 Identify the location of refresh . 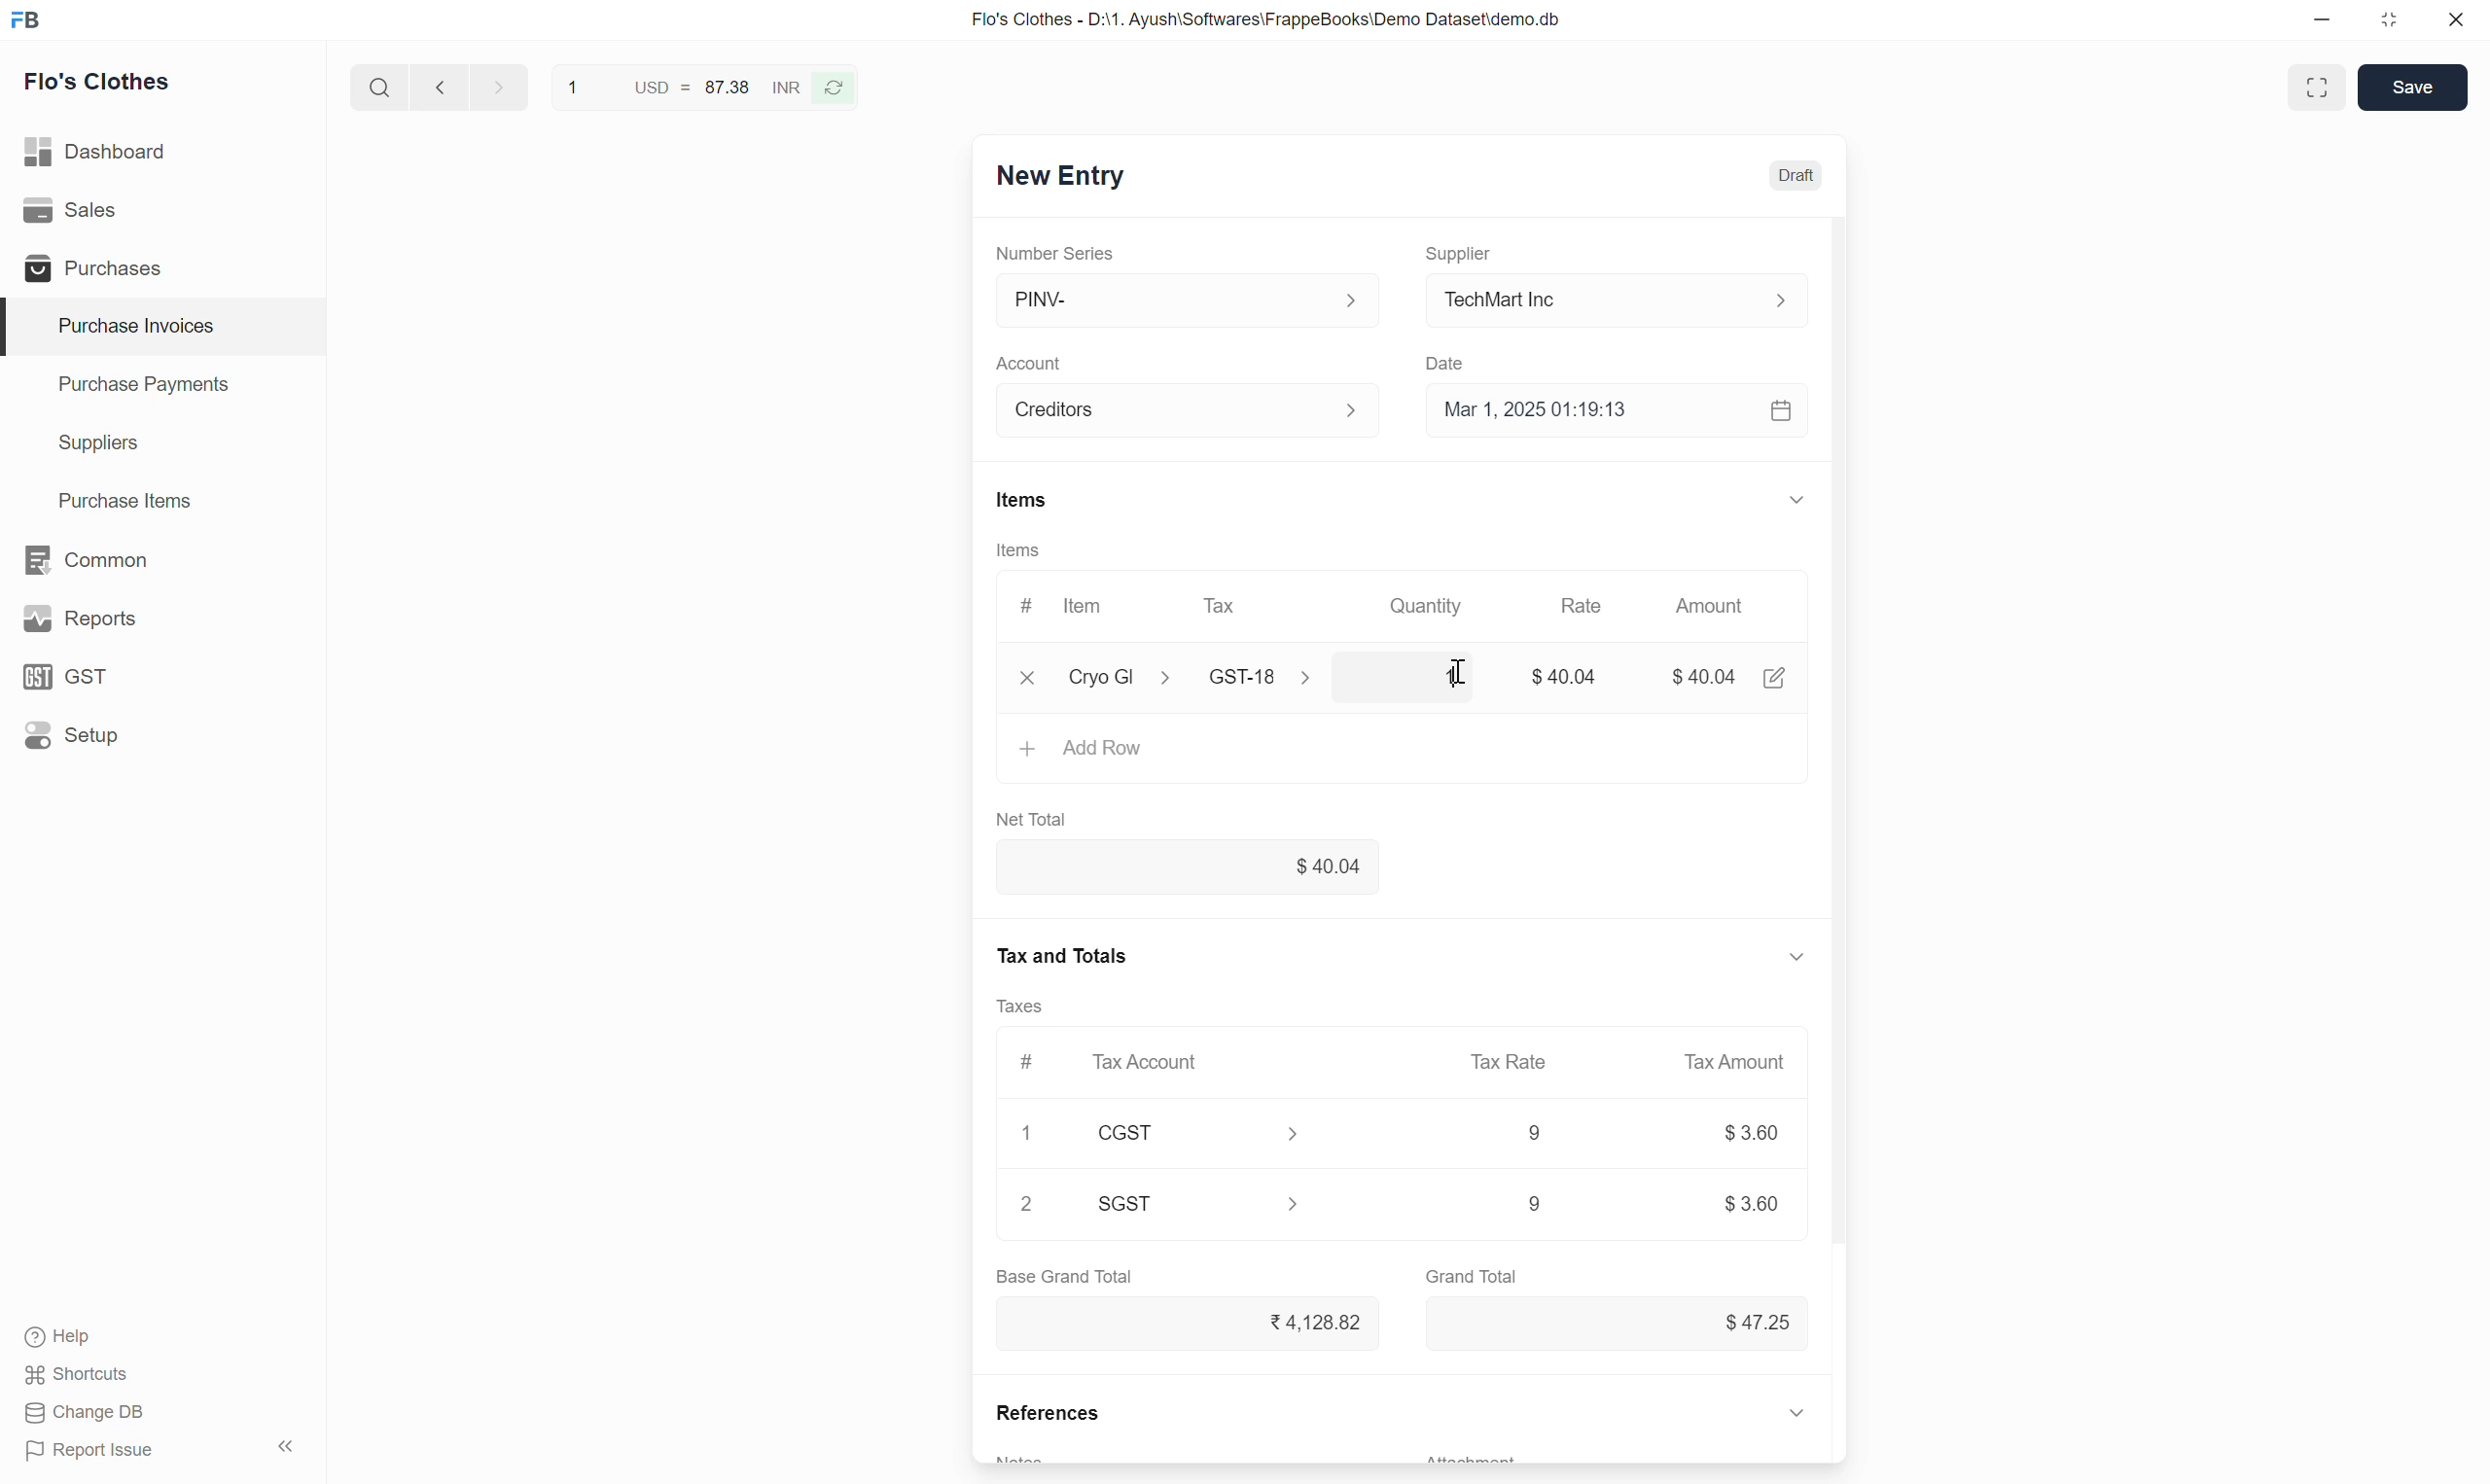
(837, 86).